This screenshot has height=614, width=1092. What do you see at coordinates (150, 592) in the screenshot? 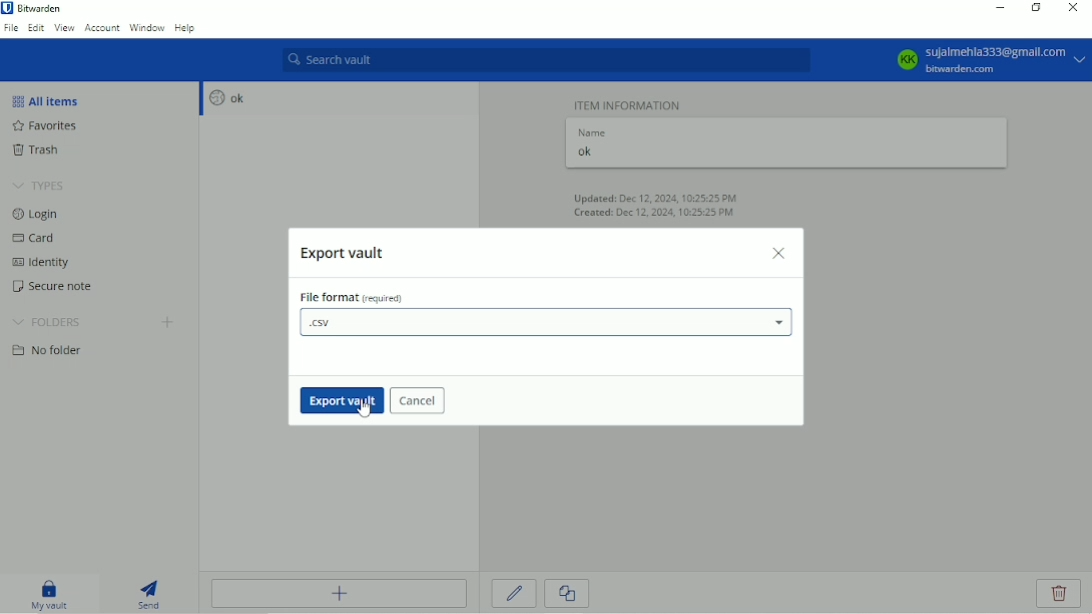
I see `Send` at bounding box center [150, 592].